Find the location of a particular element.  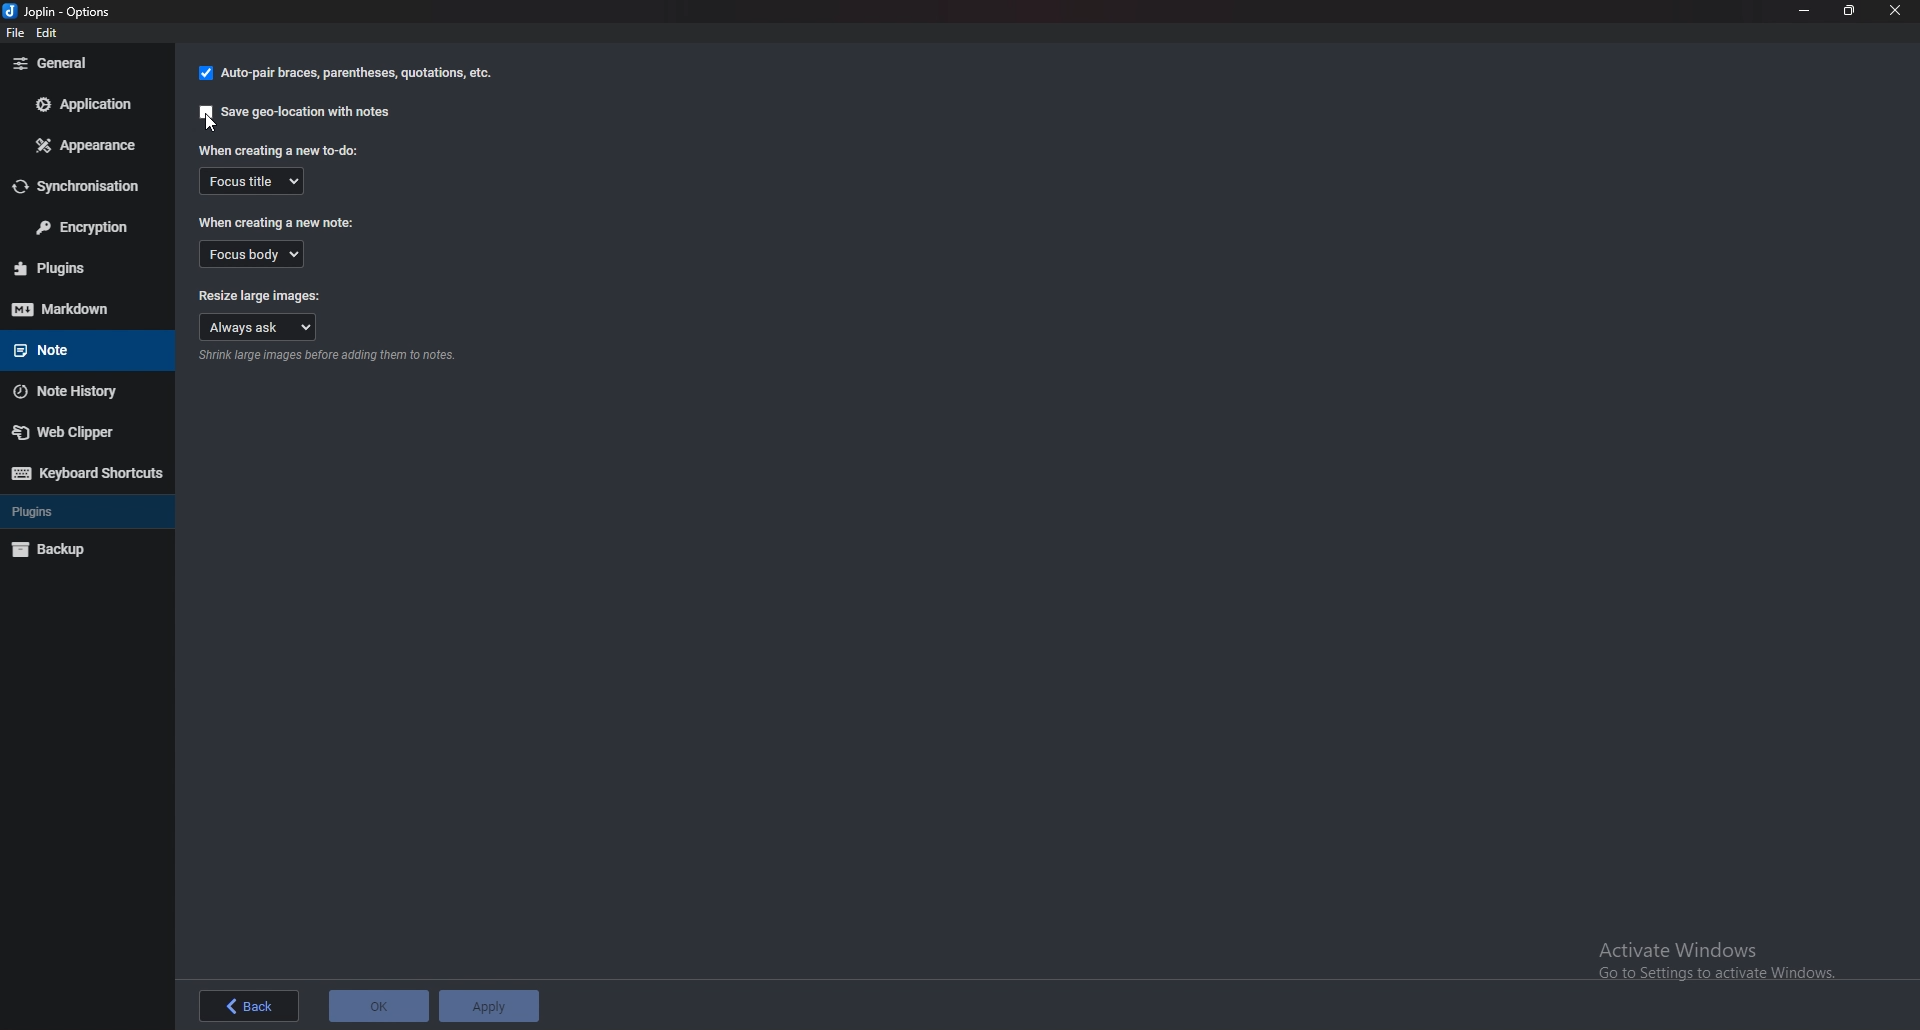

edit is located at coordinates (50, 32).